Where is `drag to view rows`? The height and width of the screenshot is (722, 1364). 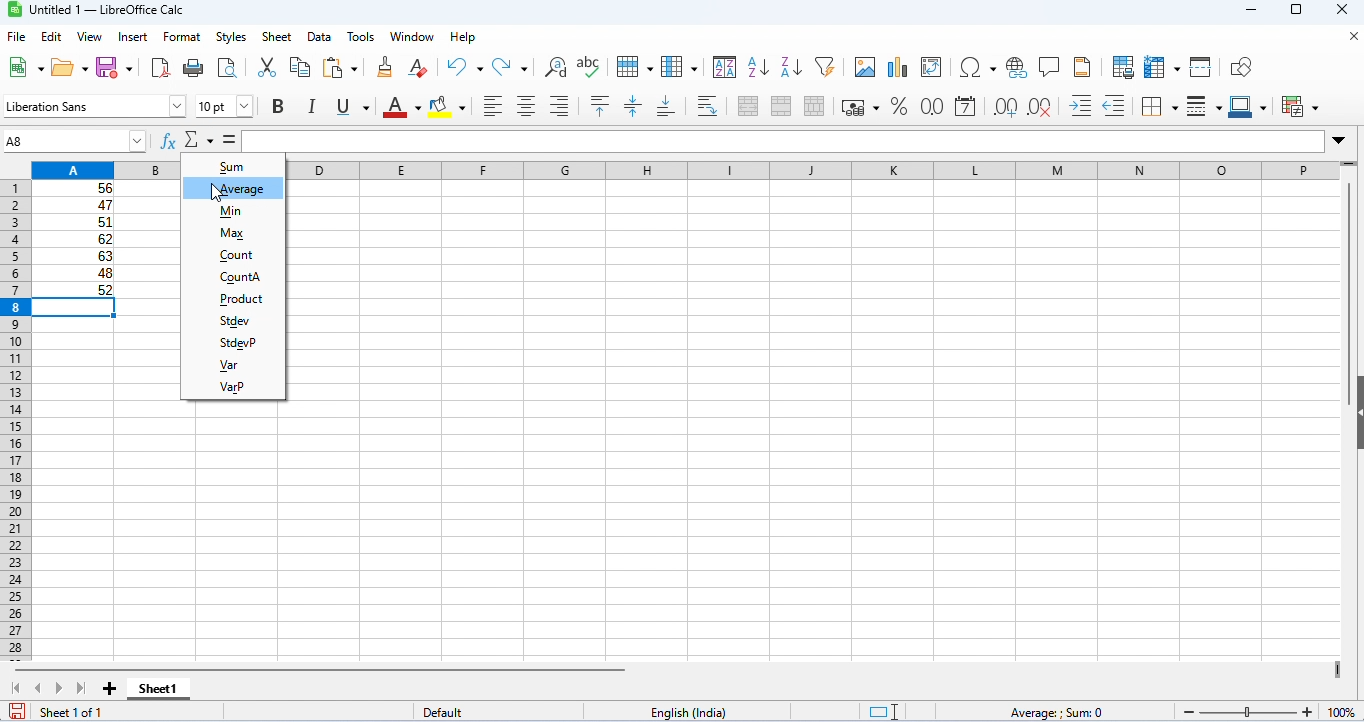
drag to view rows is located at coordinates (1348, 166).